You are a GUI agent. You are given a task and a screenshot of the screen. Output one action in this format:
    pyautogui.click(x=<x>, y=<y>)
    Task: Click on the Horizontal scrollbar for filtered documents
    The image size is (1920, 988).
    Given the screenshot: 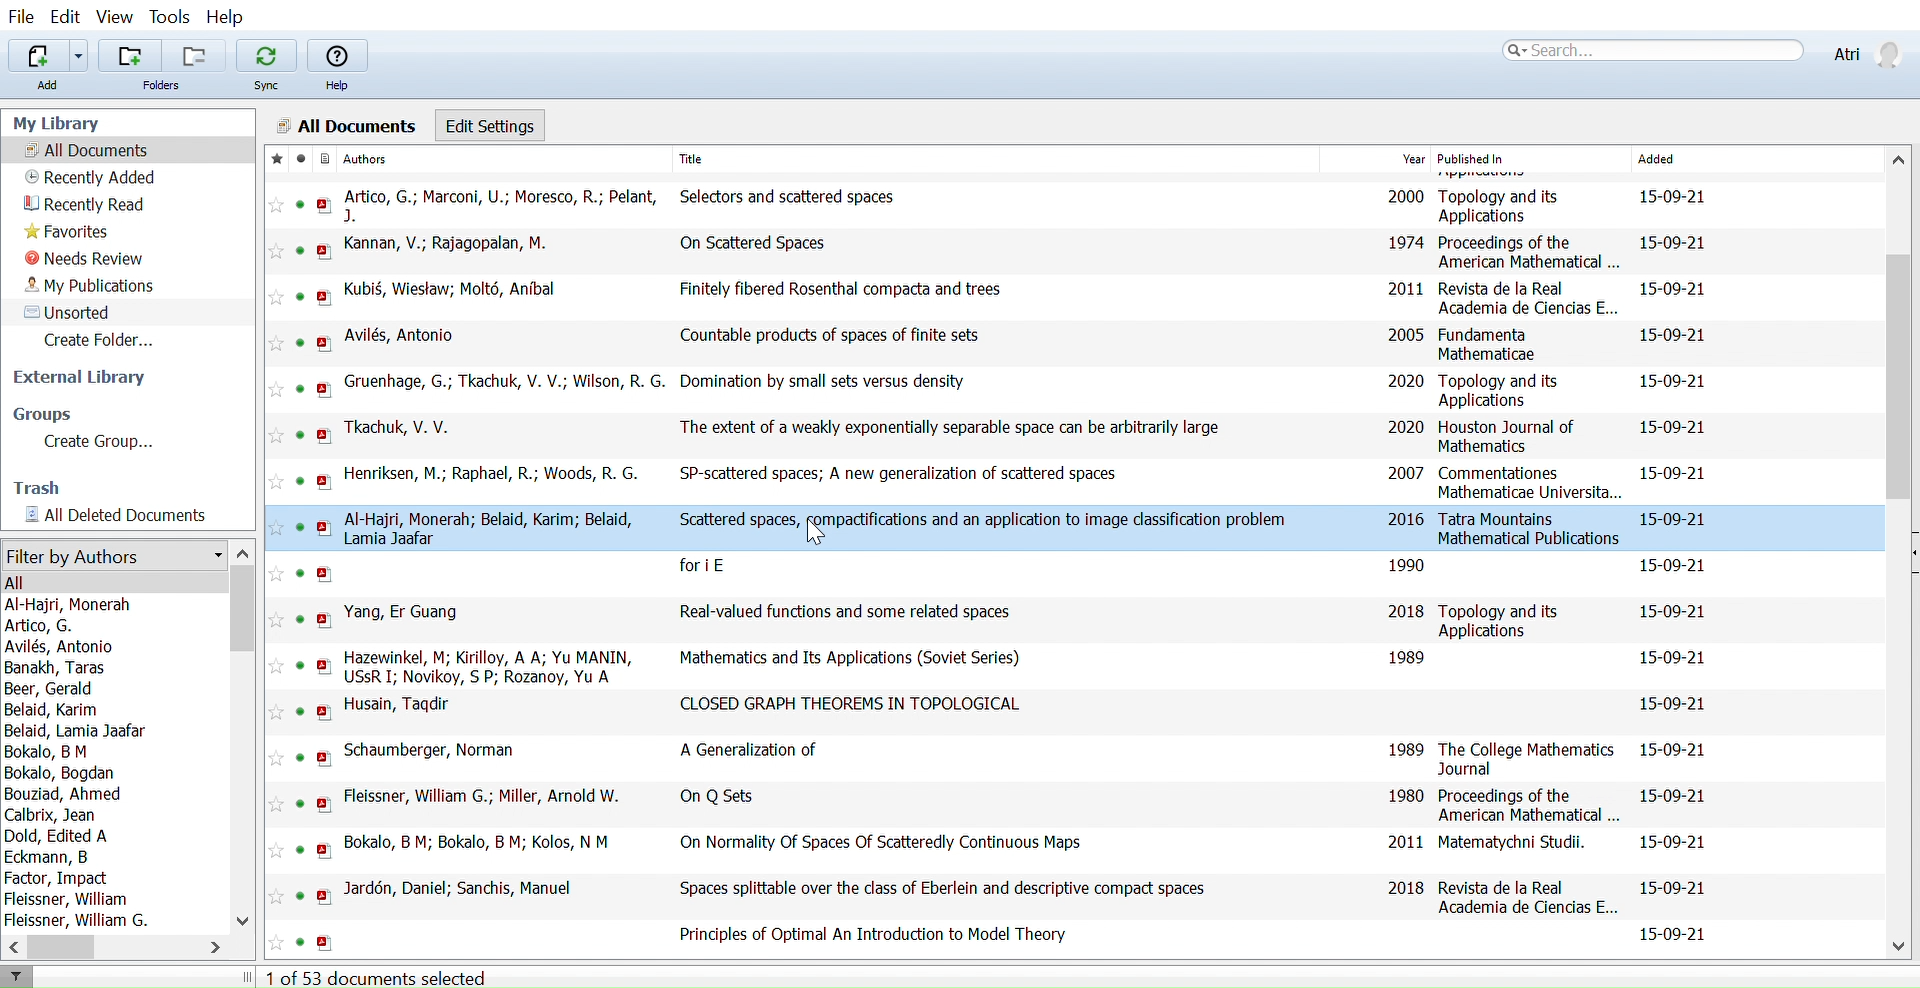 What is the action you would take?
    pyautogui.click(x=61, y=946)
    